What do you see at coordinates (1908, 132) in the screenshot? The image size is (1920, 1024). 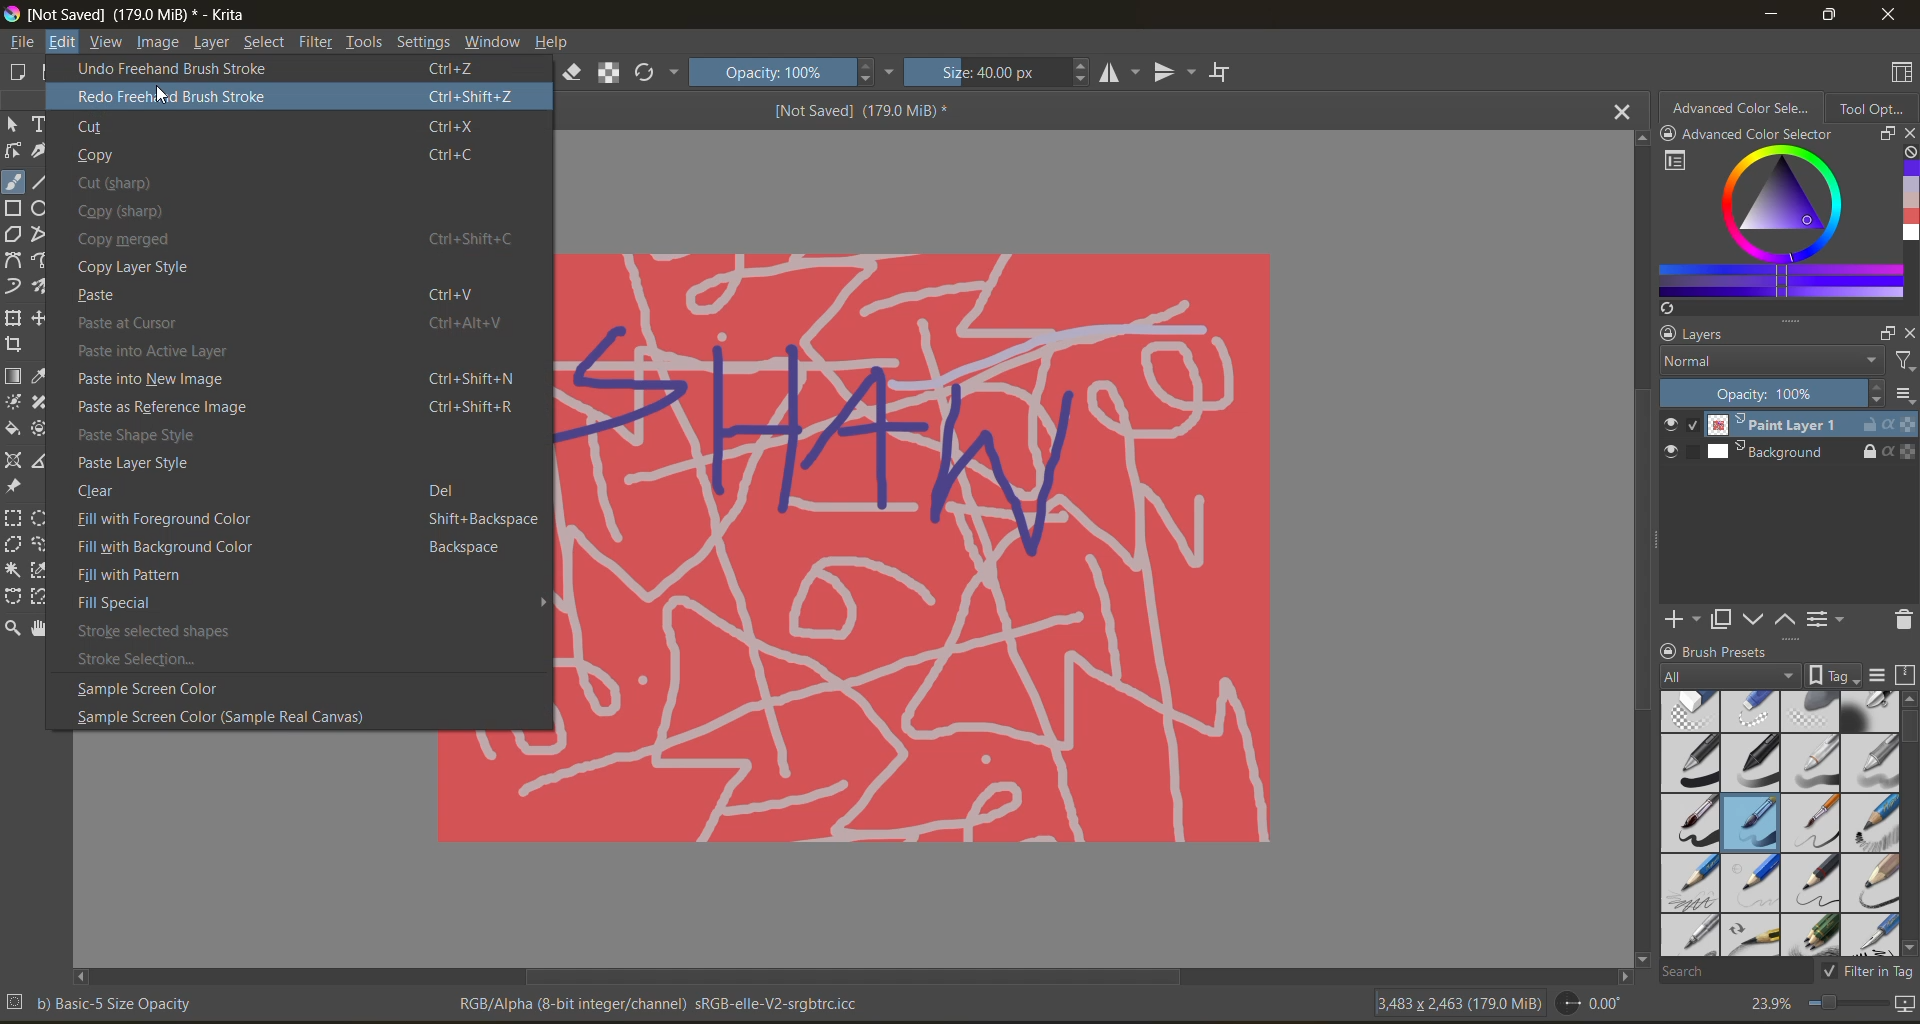 I see `close docker` at bounding box center [1908, 132].